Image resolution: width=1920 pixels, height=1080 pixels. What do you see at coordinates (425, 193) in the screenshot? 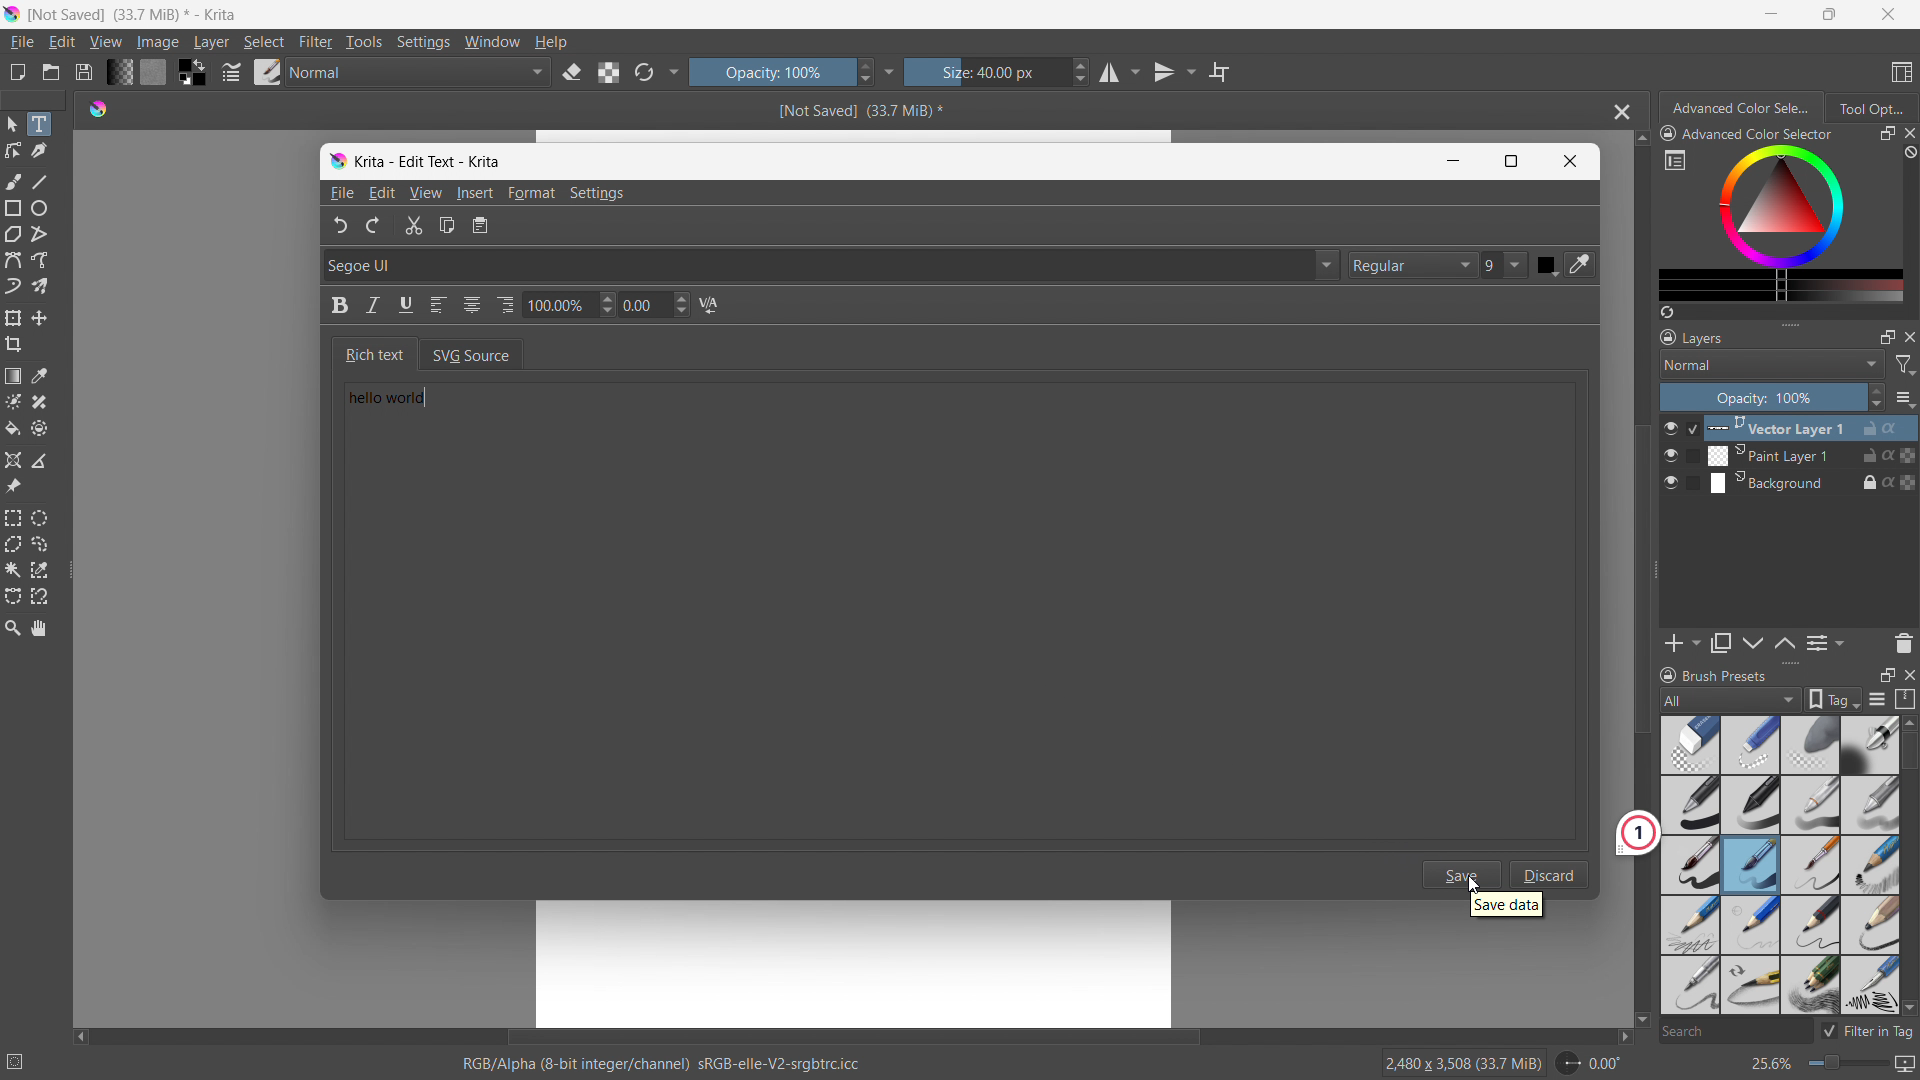
I see `View` at bounding box center [425, 193].